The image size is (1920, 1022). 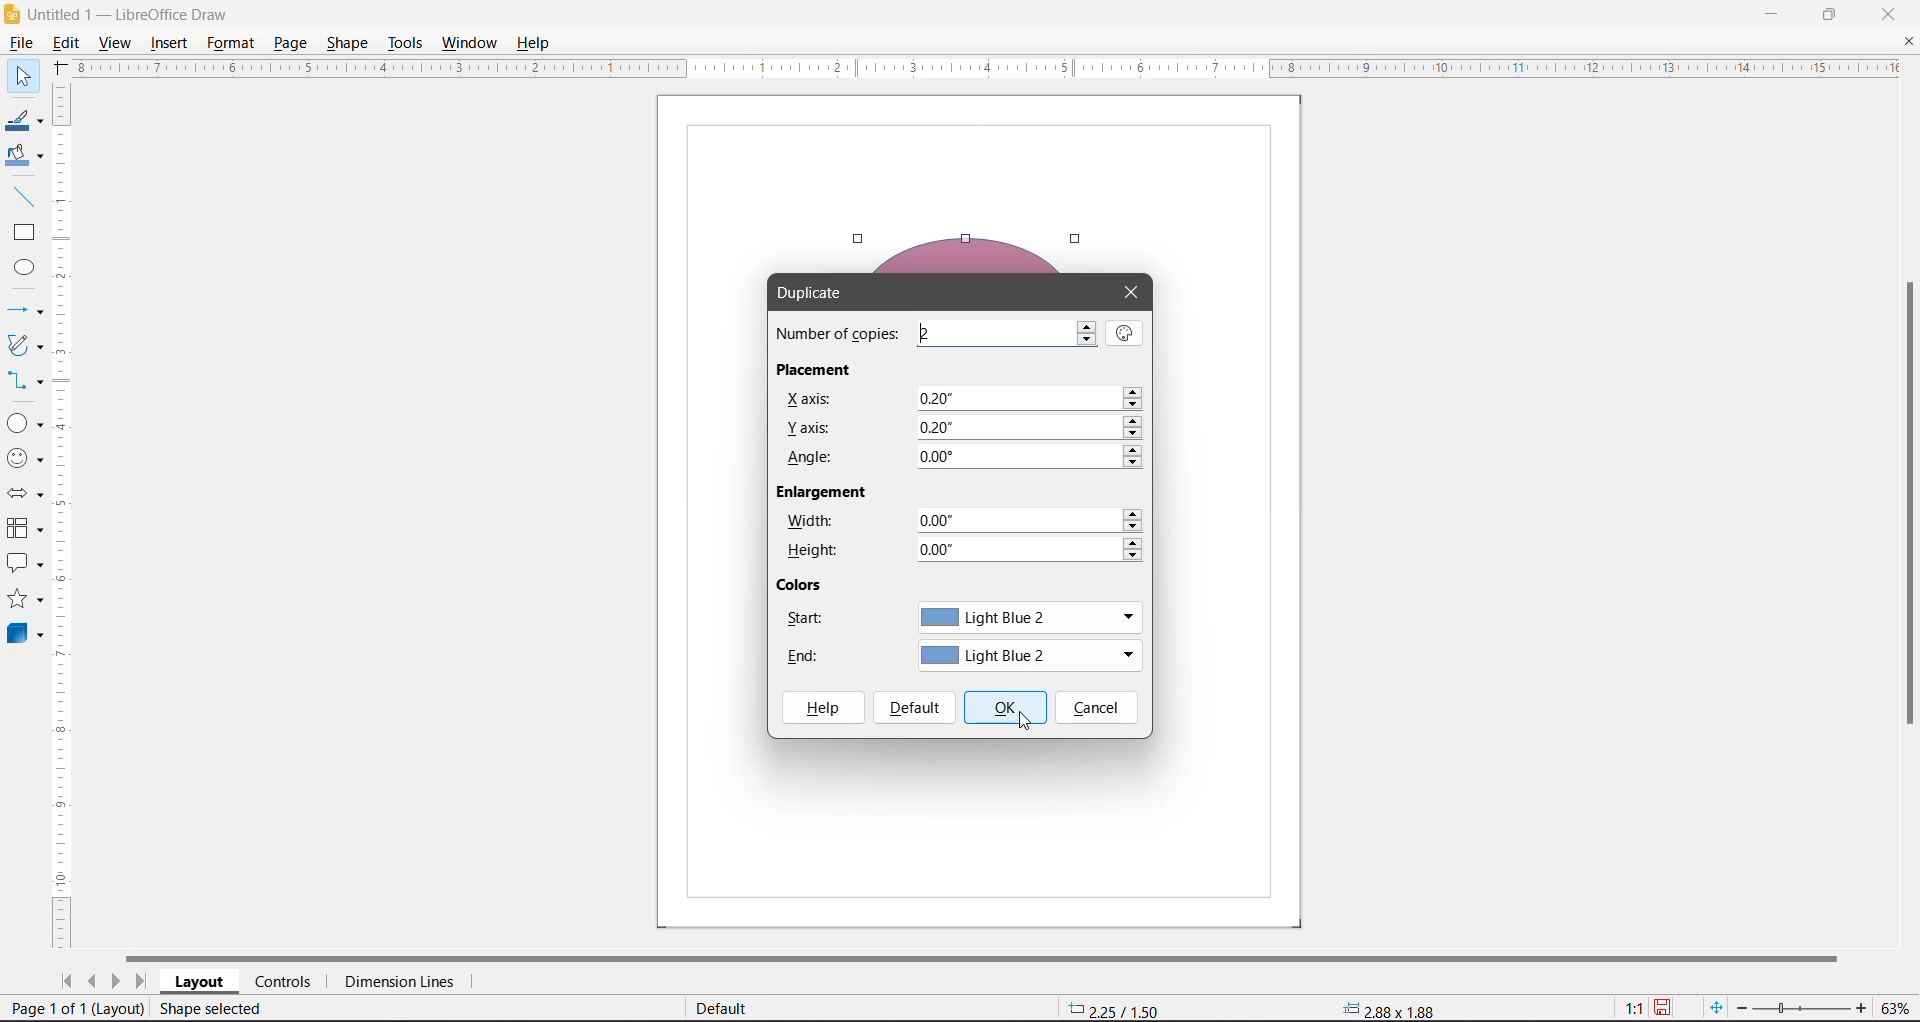 What do you see at coordinates (1131, 291) in the screenshot?
I see `Close` at bounding box center [1131, 291].